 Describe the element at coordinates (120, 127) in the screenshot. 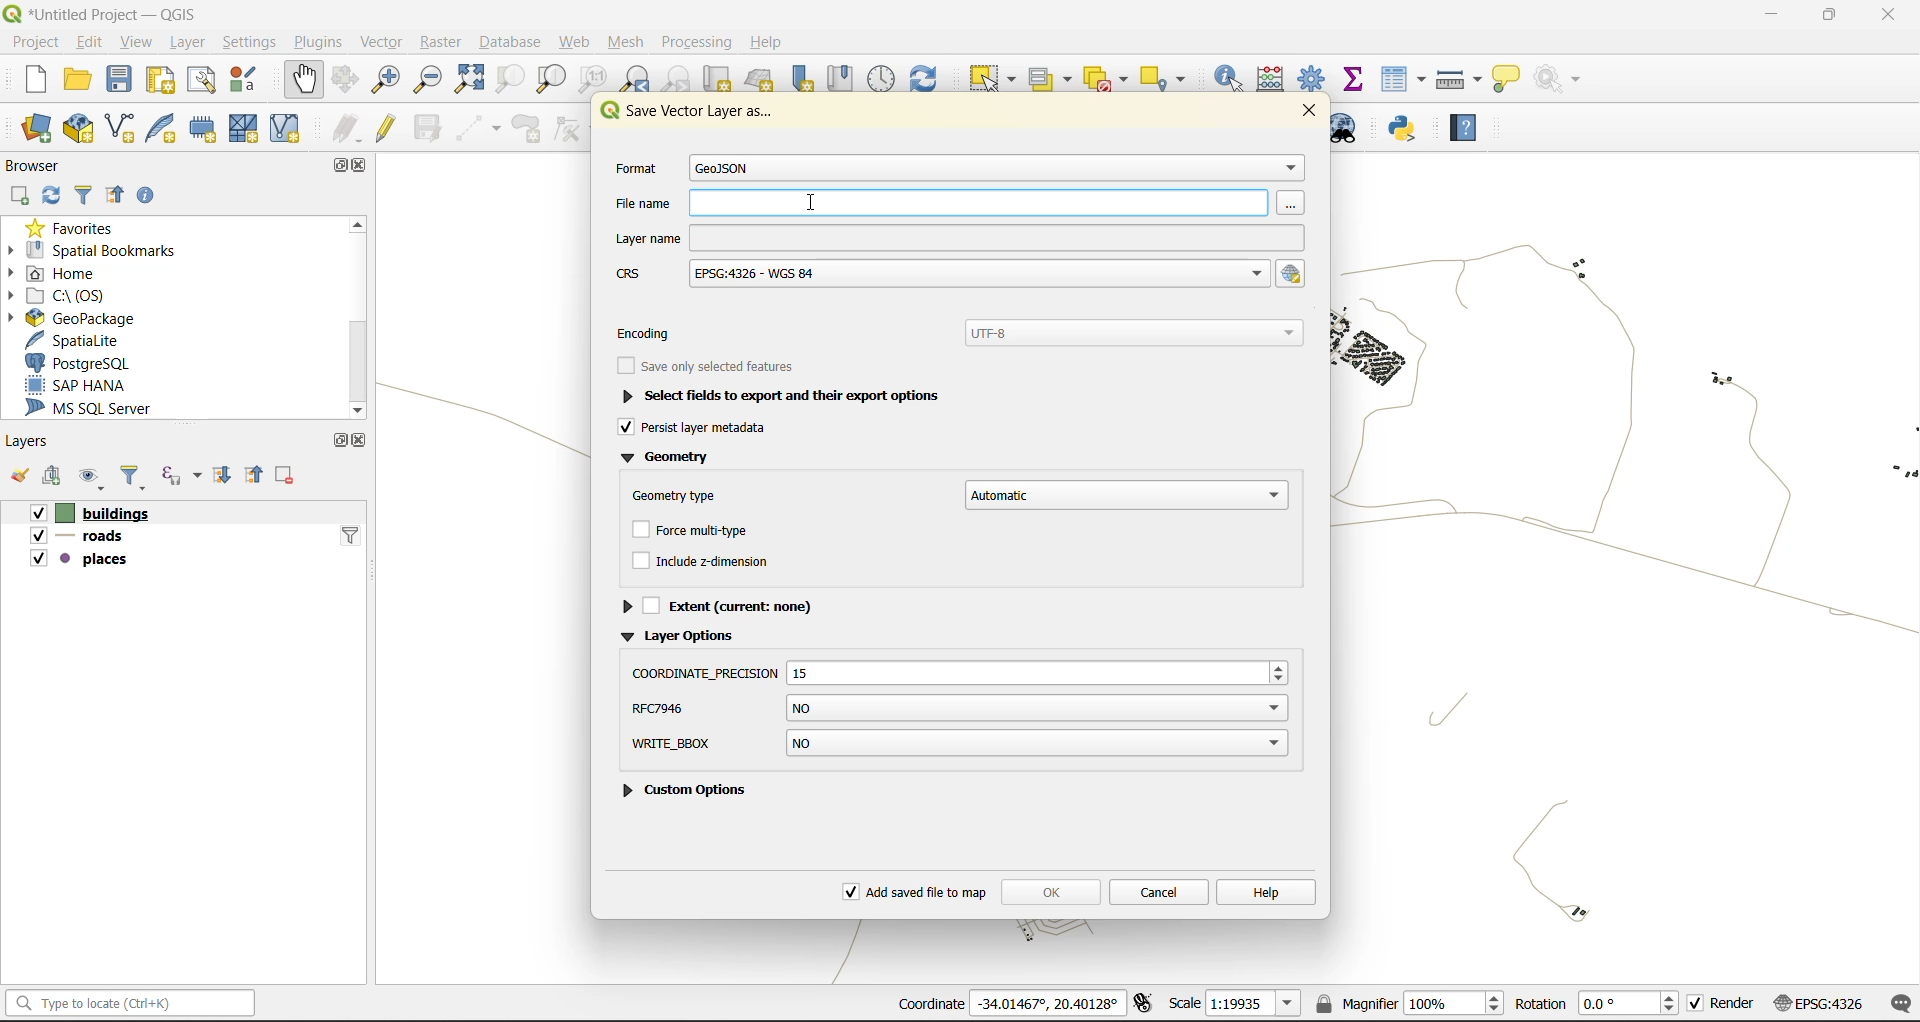

I see `new shapefile` at that location.